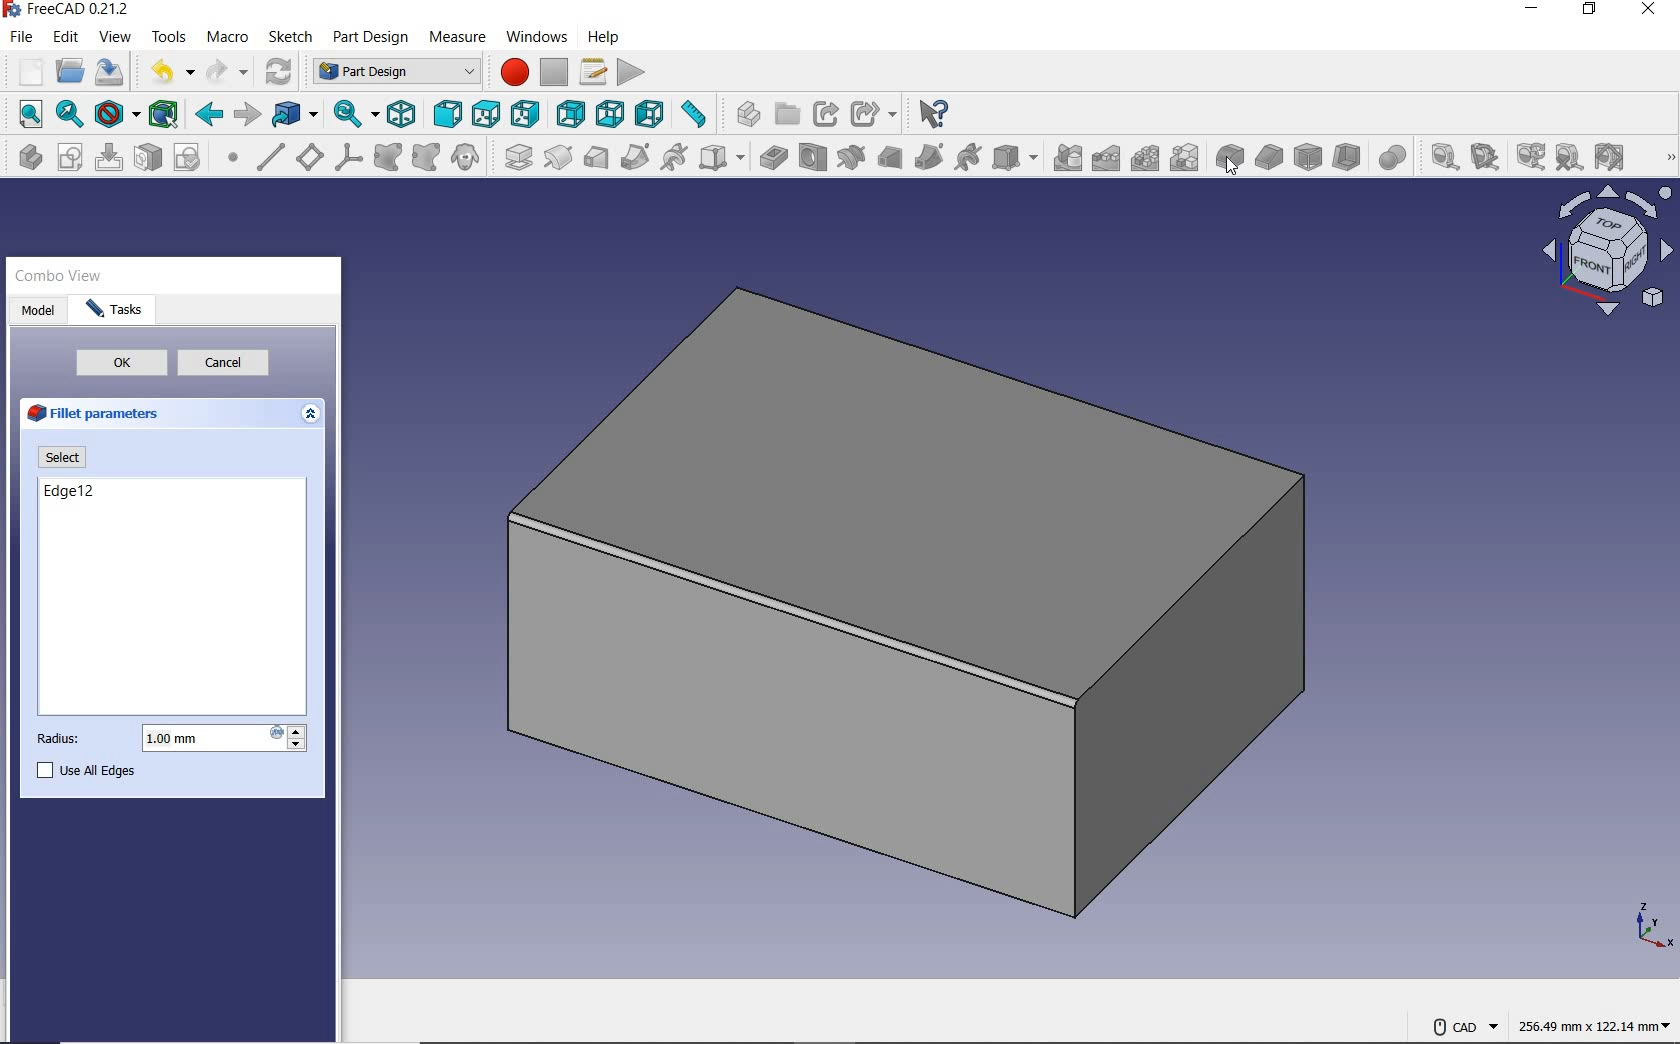 This screenshot has height=1044, width=1680. What do you see at coordinates (593, 70) in the screenshot?
I see `macros` at bounding box center [593, 70].